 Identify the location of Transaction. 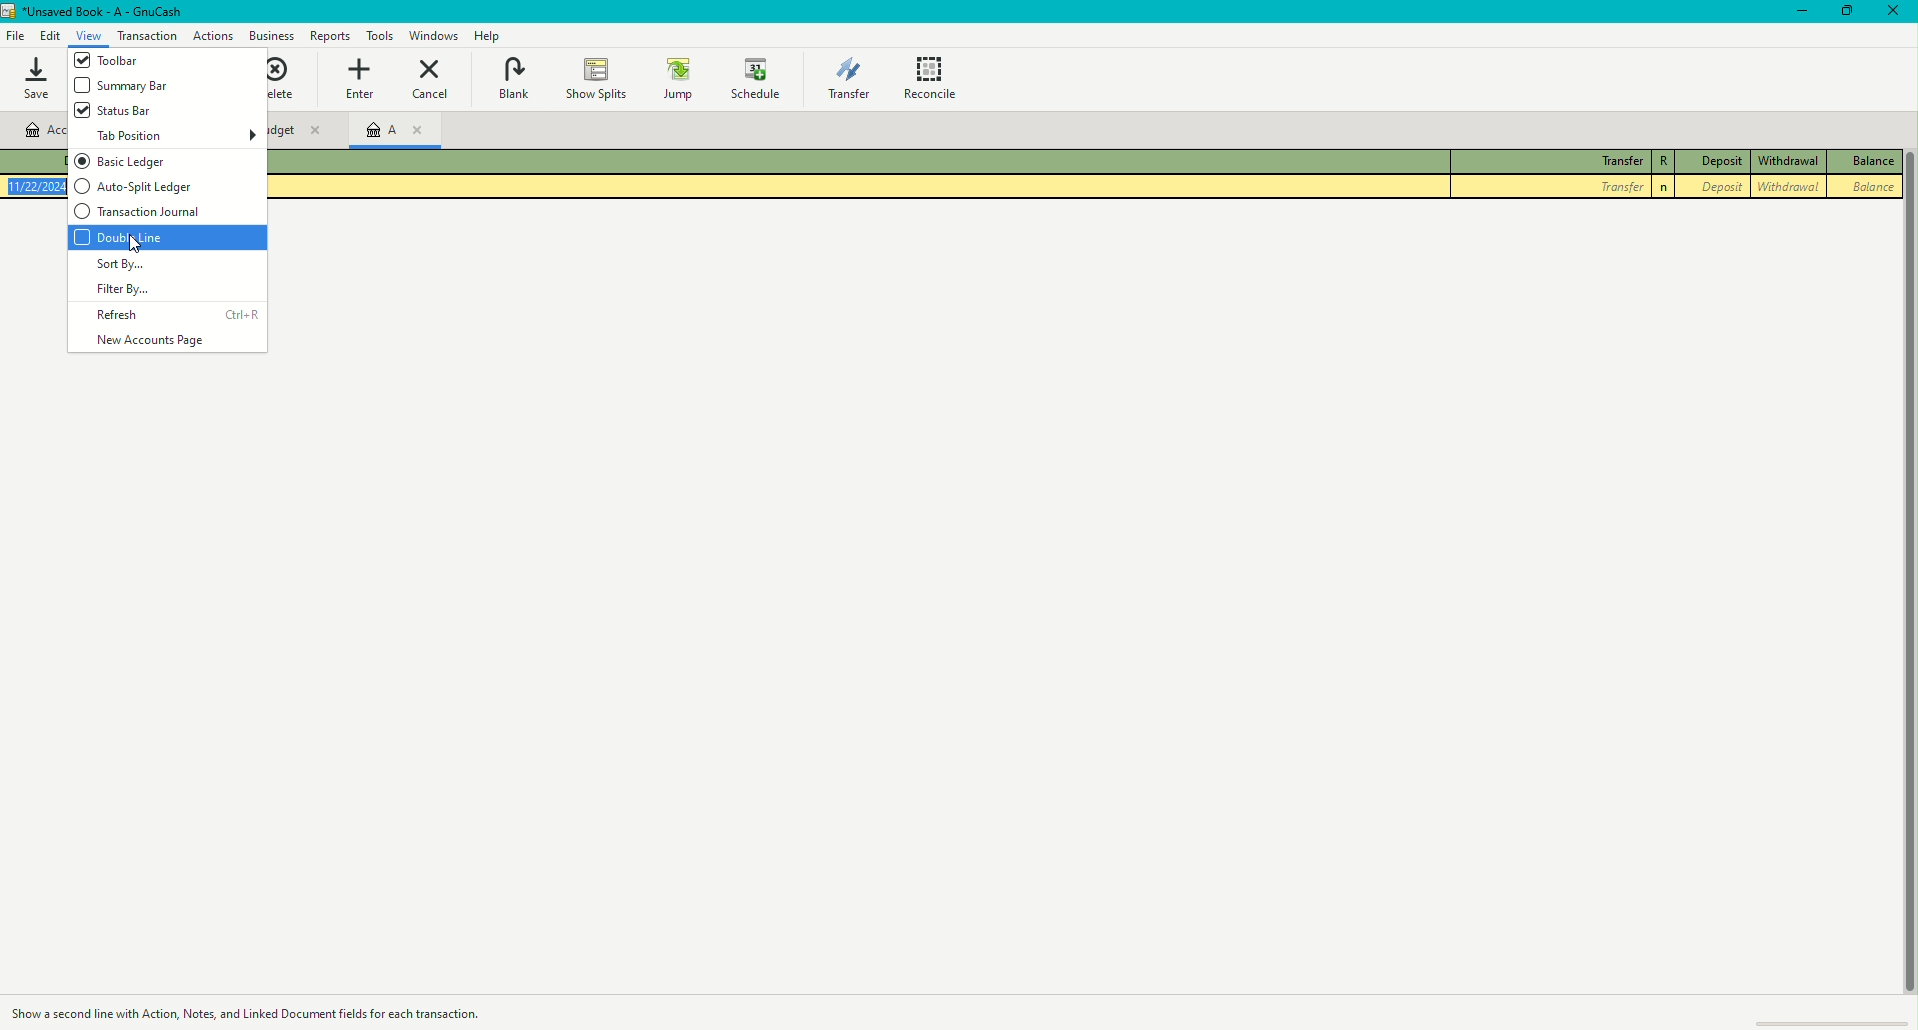
(146, 37).